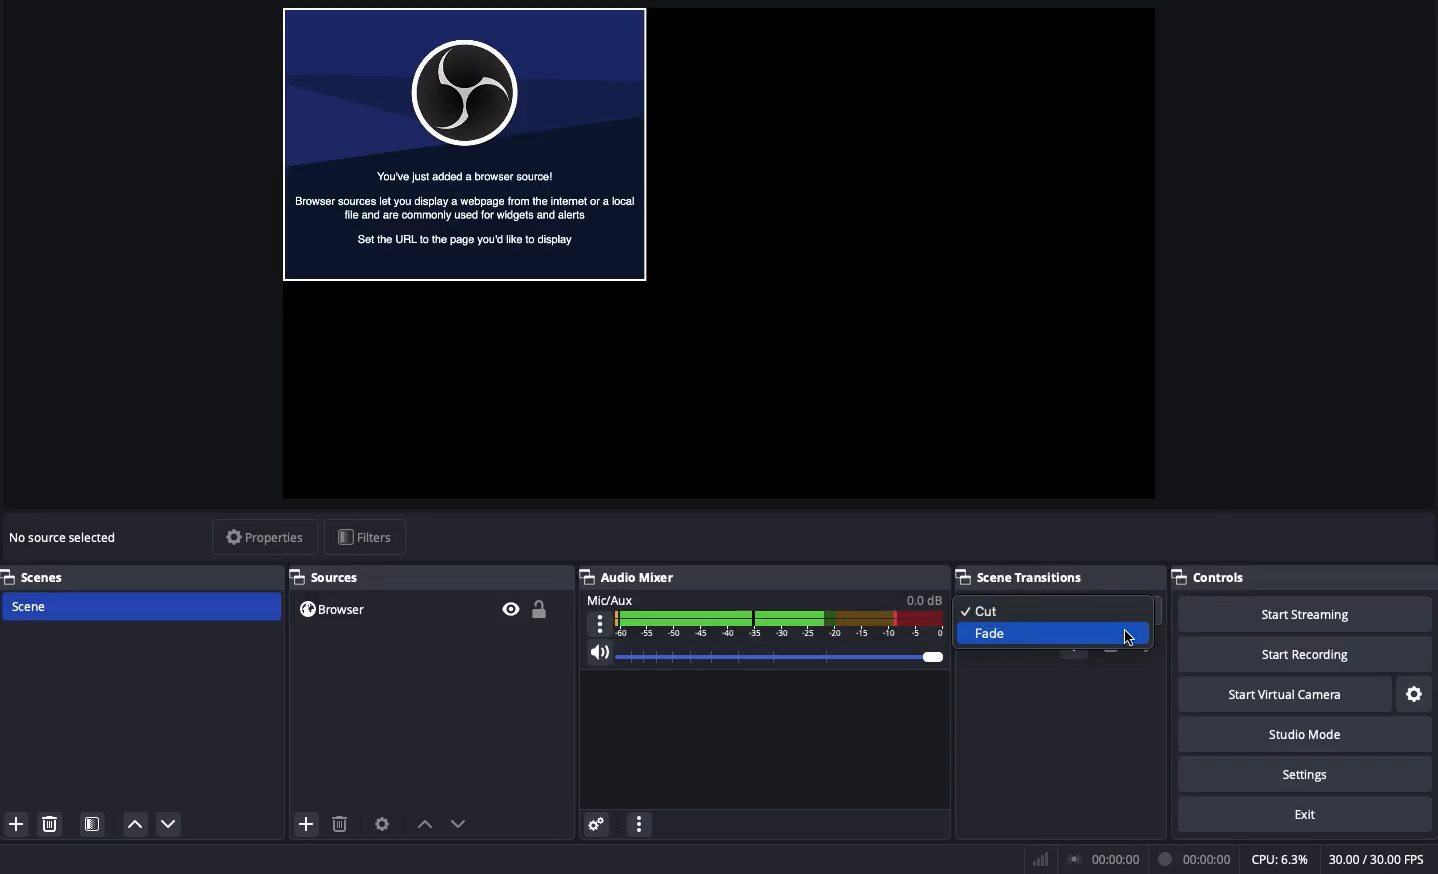 This screenshot has height=874, width=1438. What do you see at coordinates (1304, 814) in the screenshot?
I see `Exit` at bounding box center [1304, 814].